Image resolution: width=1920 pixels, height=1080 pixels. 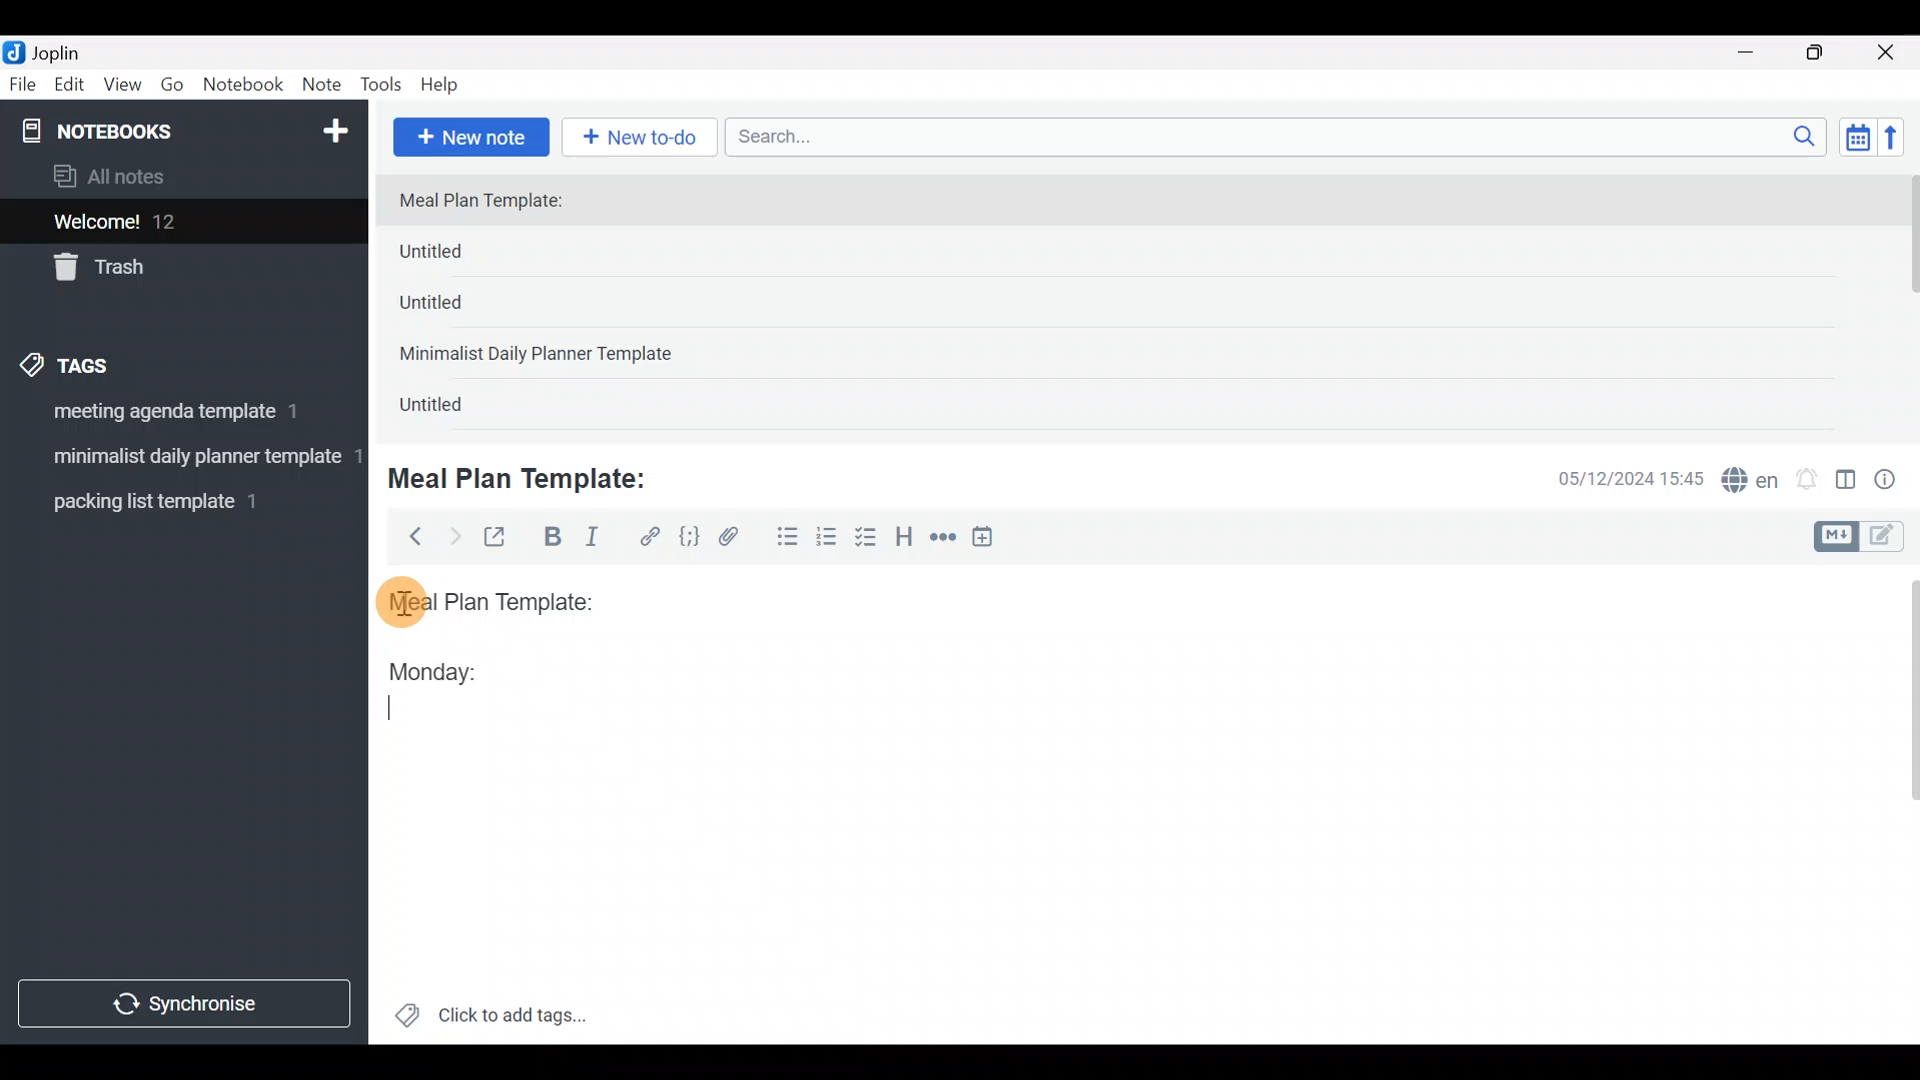 I want to click on Insert time, so click(x=992, y=540).